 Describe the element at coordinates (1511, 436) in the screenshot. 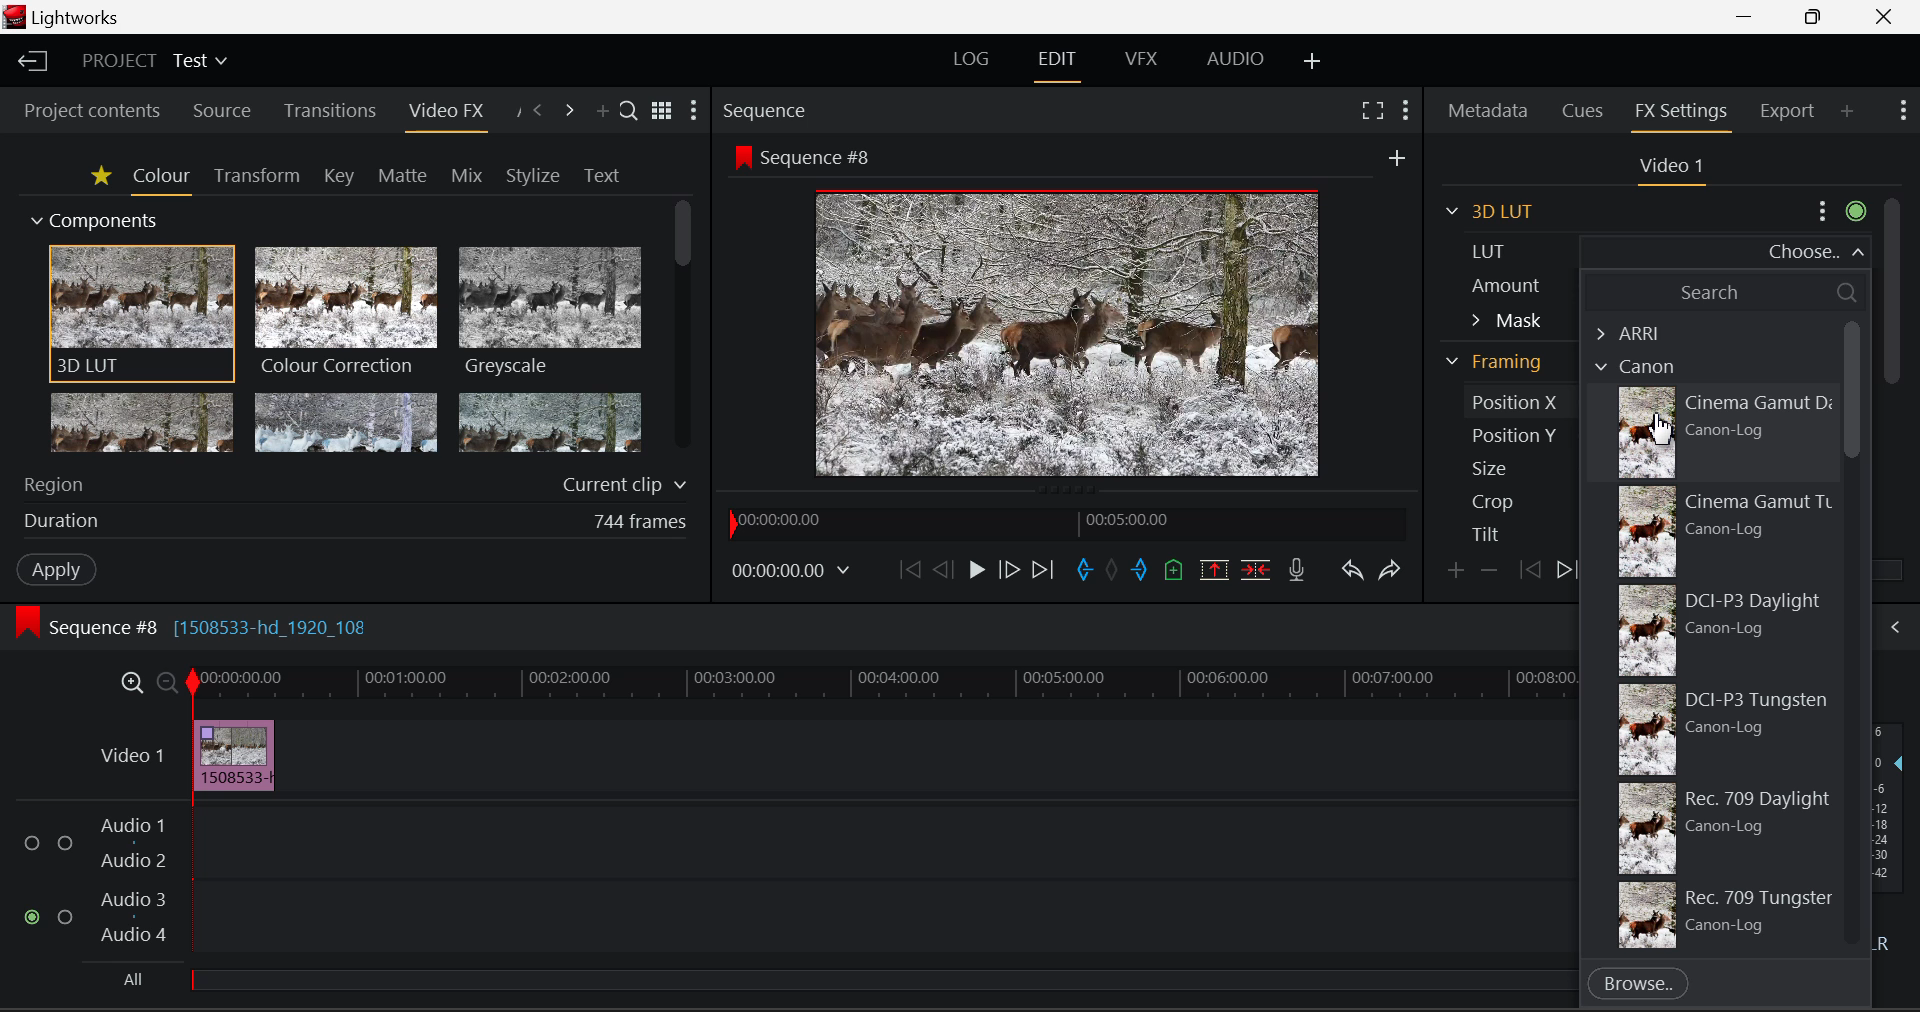

I see `Position Y` at that location.